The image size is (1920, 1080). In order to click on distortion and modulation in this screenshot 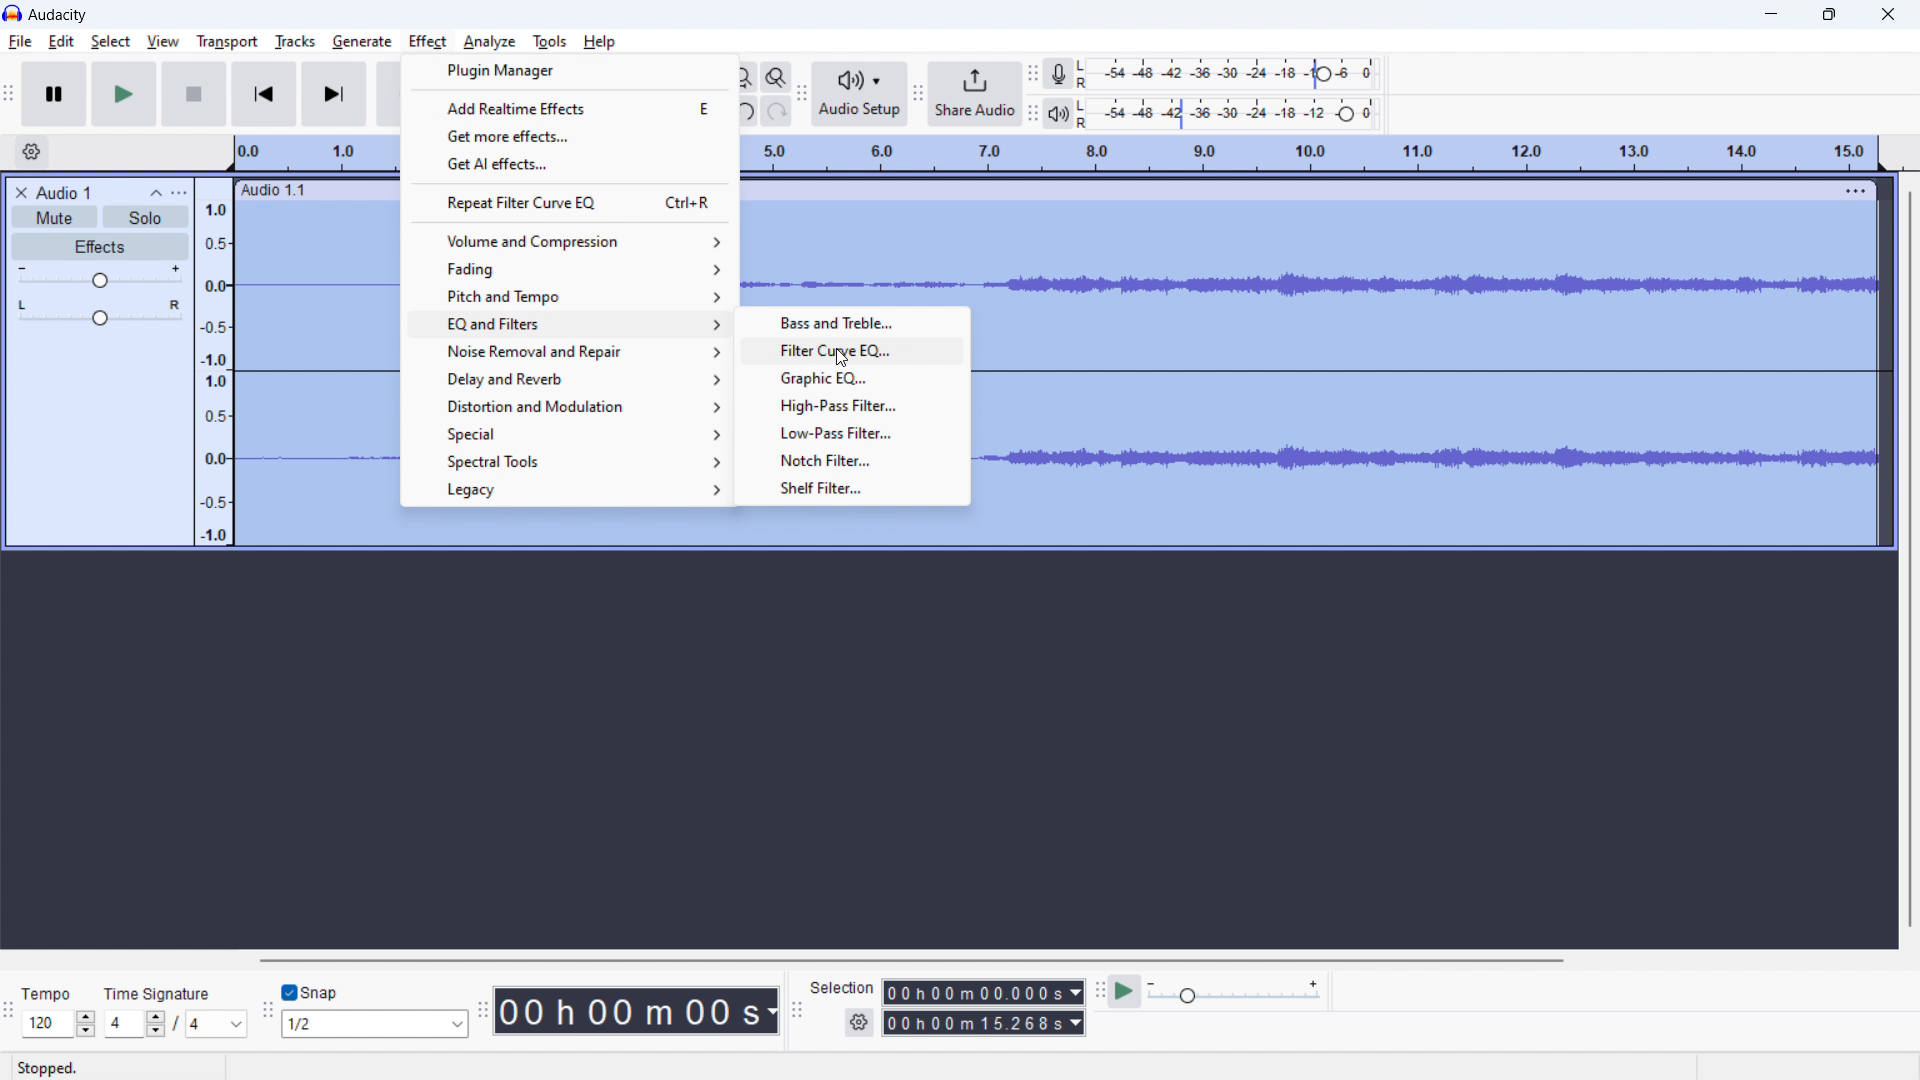, I will do `click(567, 406)`.